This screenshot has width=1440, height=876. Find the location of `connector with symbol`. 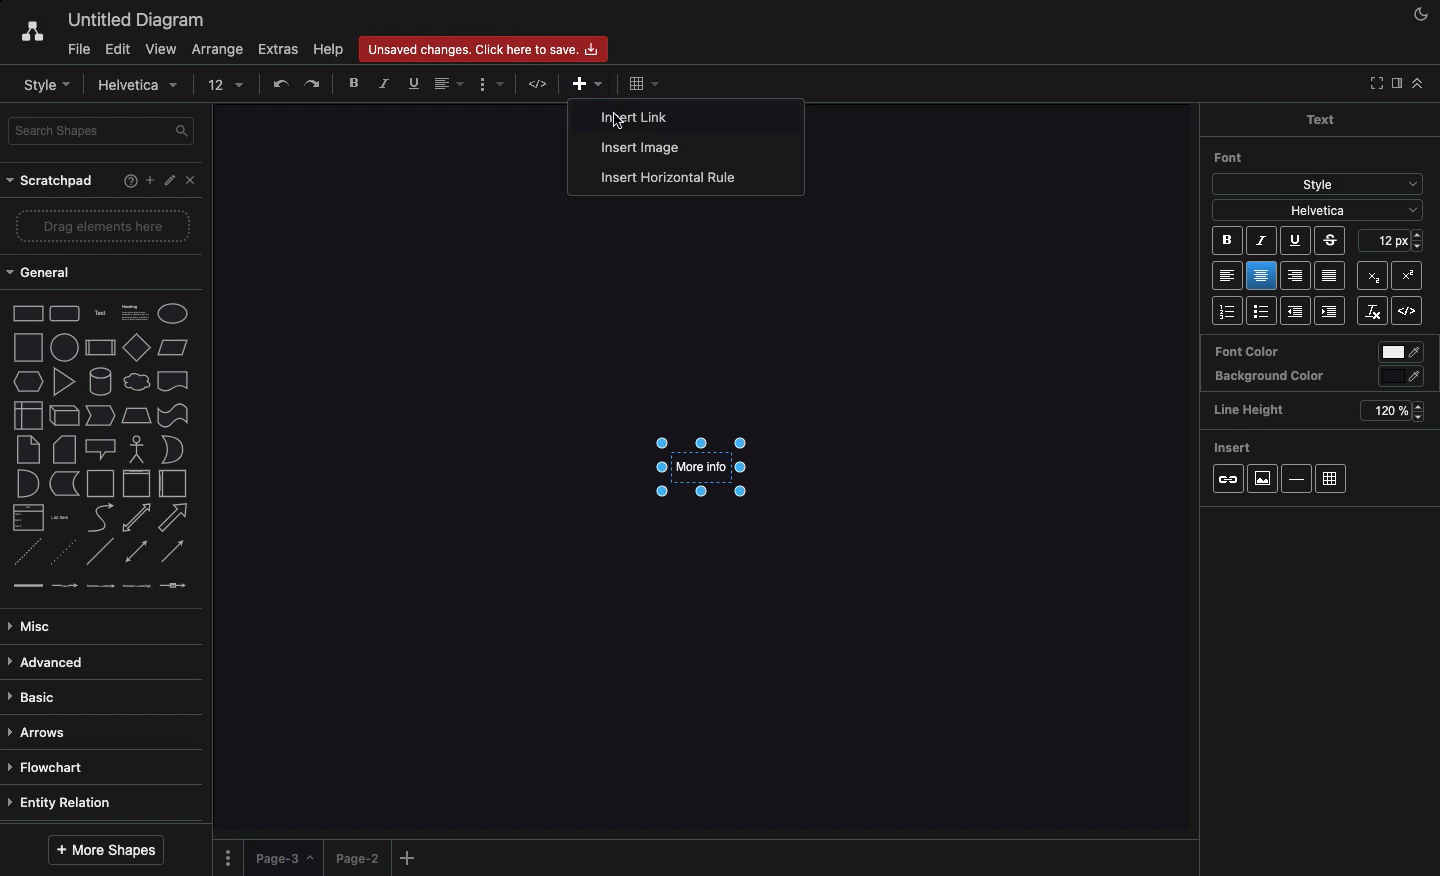

connector with symbol is located at coordinates (176, 585).